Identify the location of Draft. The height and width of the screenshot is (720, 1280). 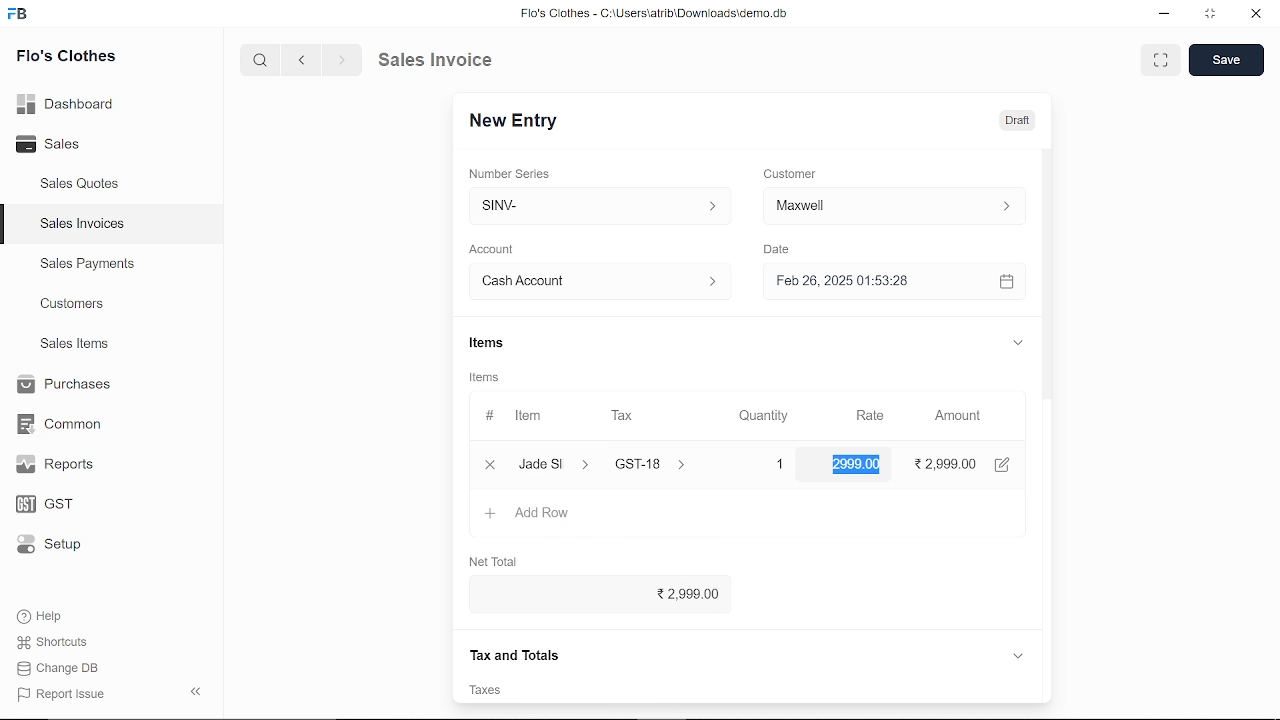
(1006, 119).